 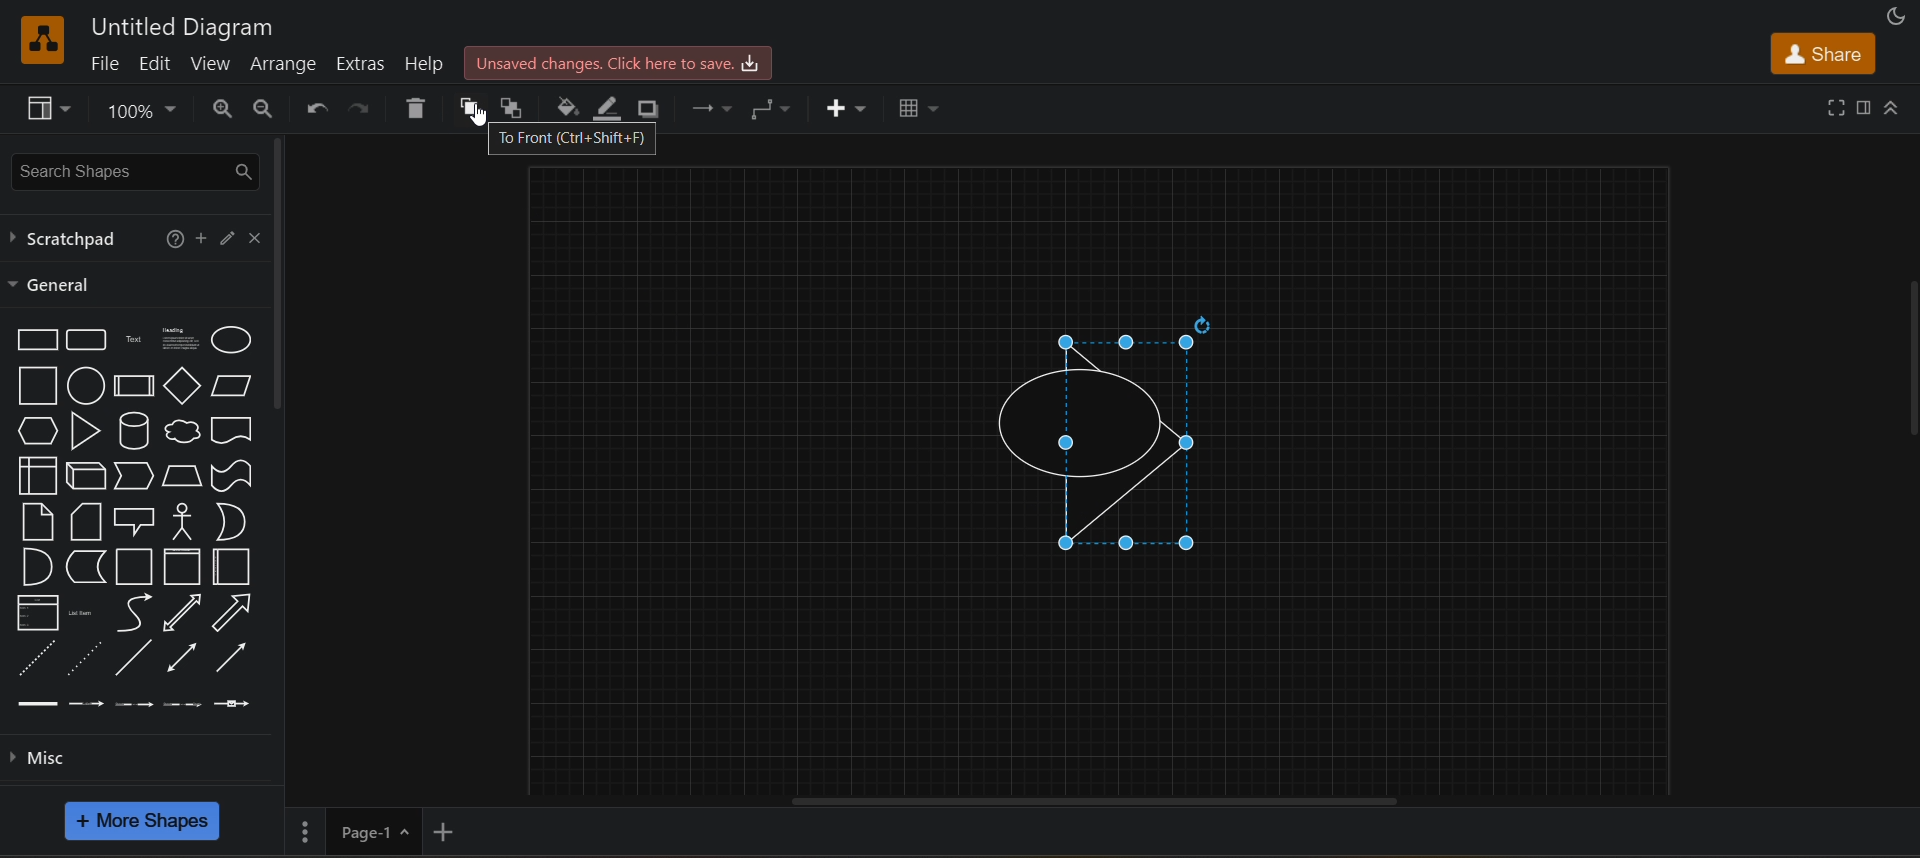 What do you see at coordinates (180, 568) in the screenshot?
I see `container` at bounding box center [180, 568].